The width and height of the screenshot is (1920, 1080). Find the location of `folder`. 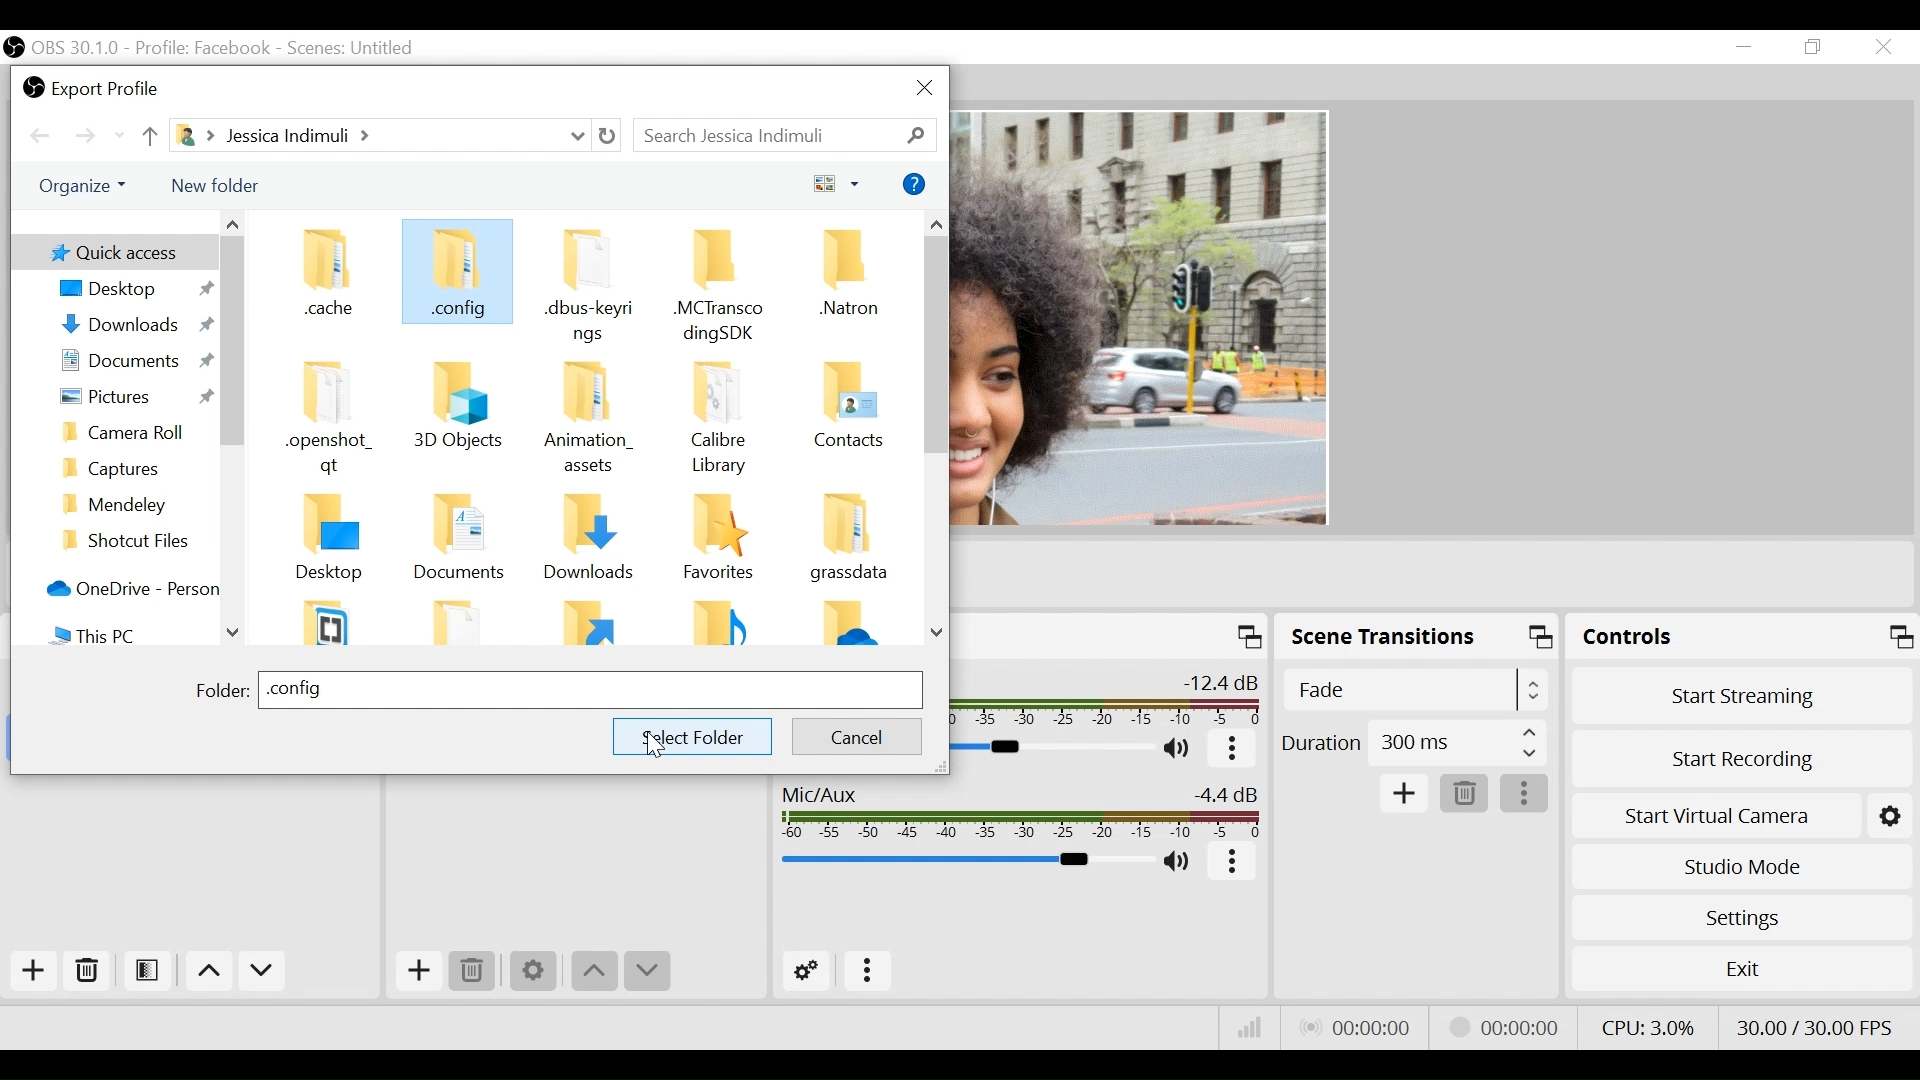

folder is located at coordinates (222, 693).